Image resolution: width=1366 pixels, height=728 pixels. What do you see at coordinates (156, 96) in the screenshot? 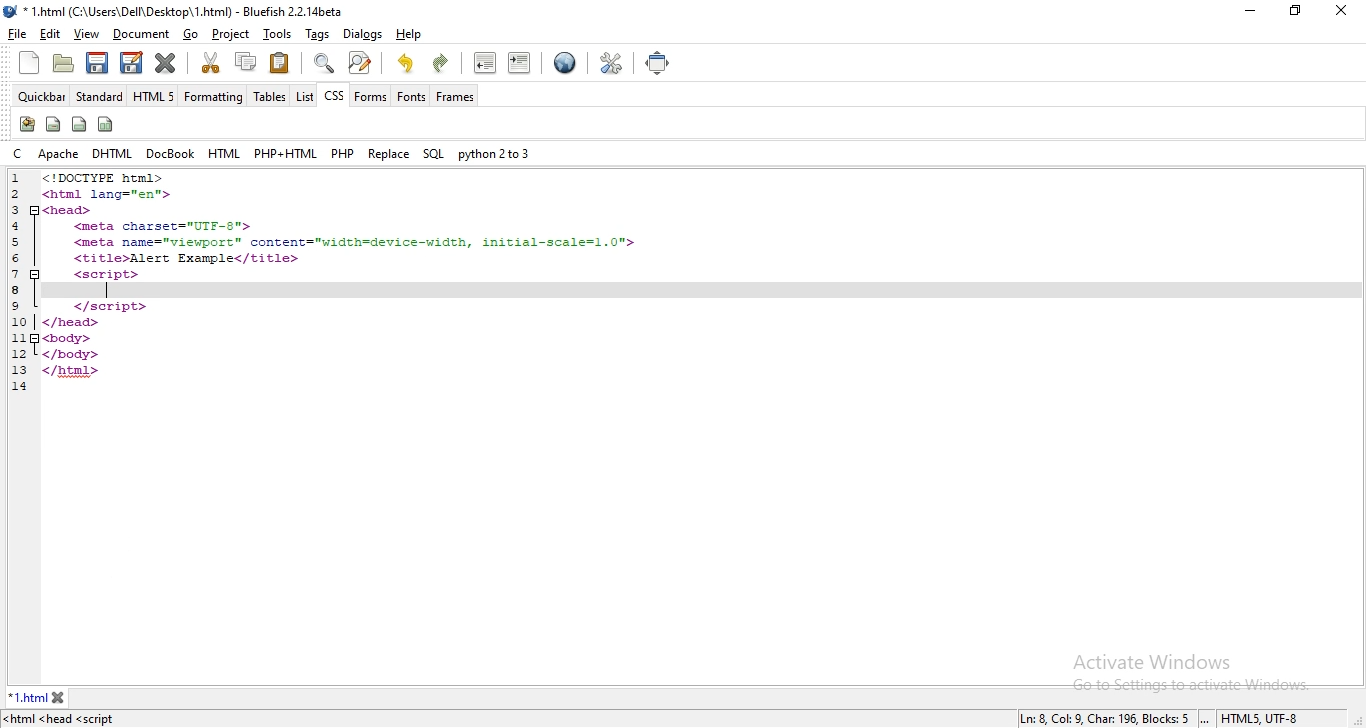
I see `html 5` at bounding box center [156, 96].